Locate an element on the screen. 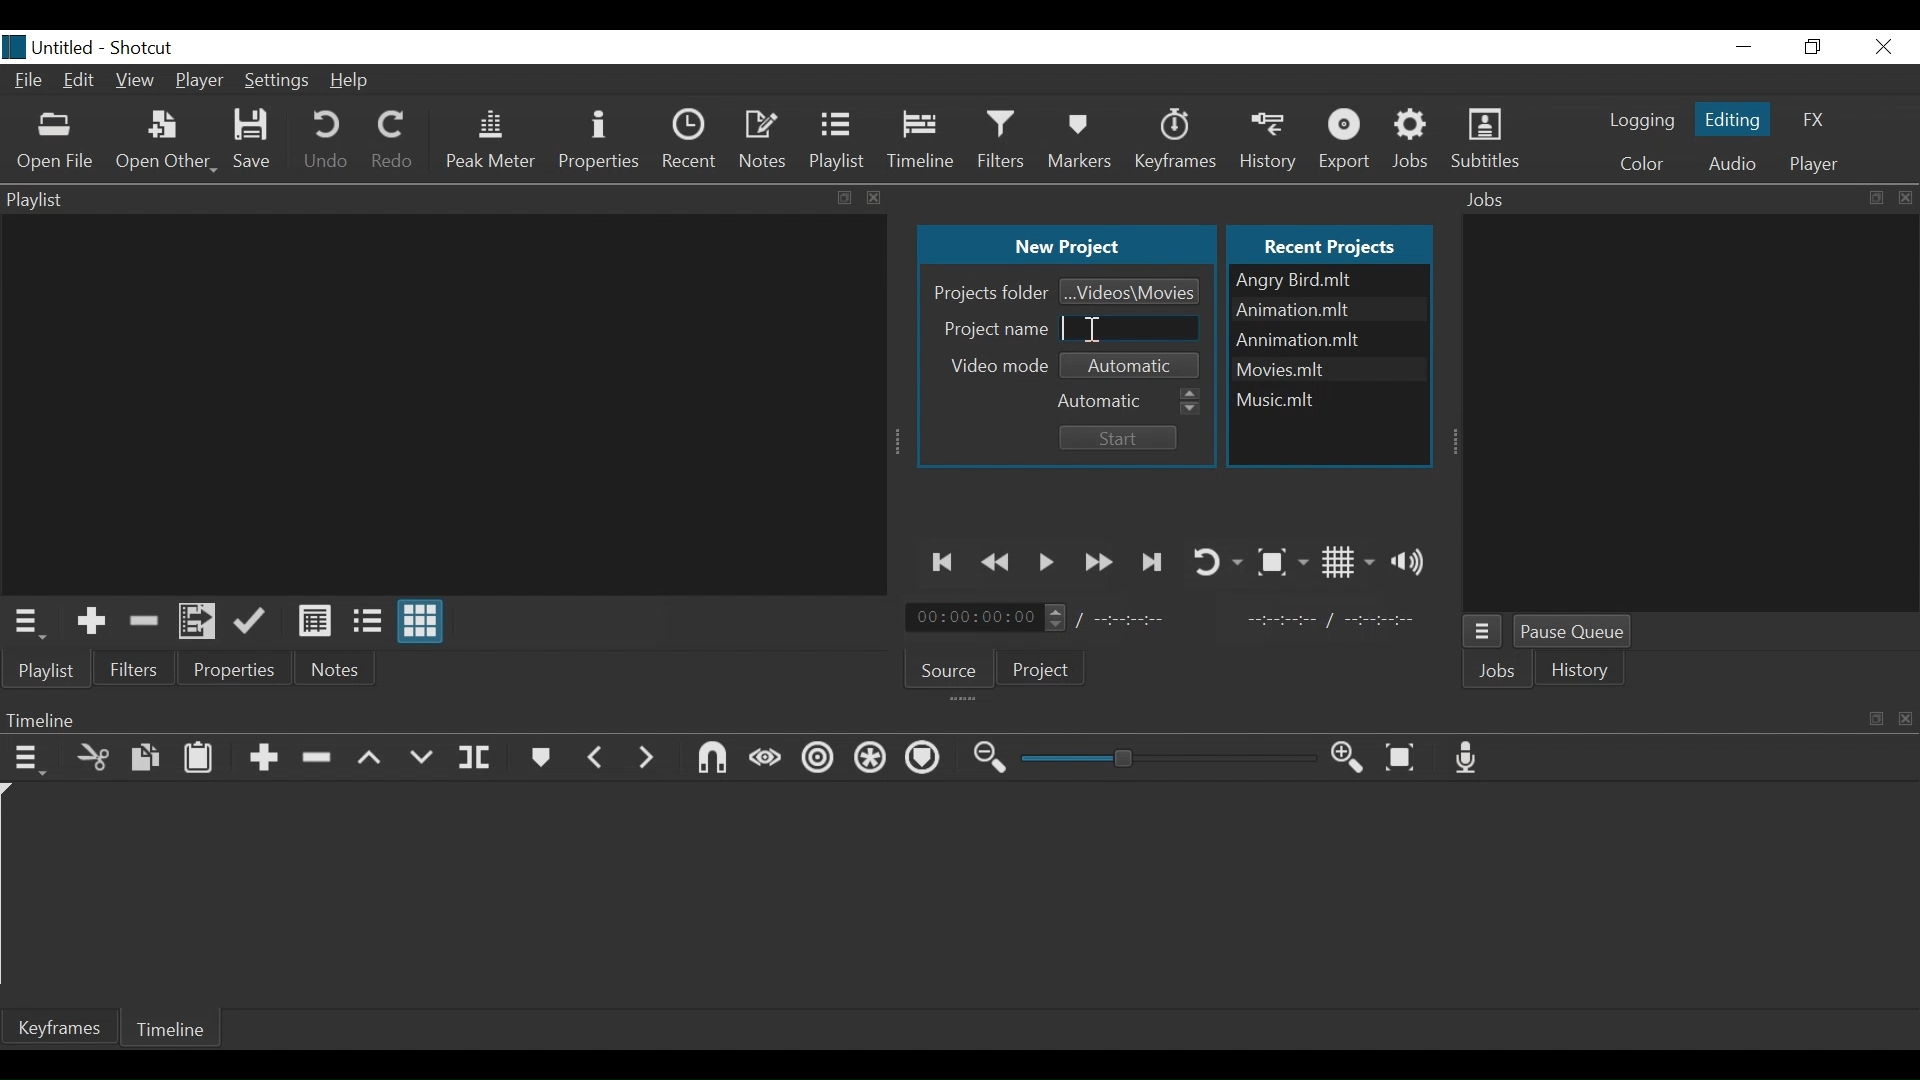  Markers is located at coordinates (1082, 140).